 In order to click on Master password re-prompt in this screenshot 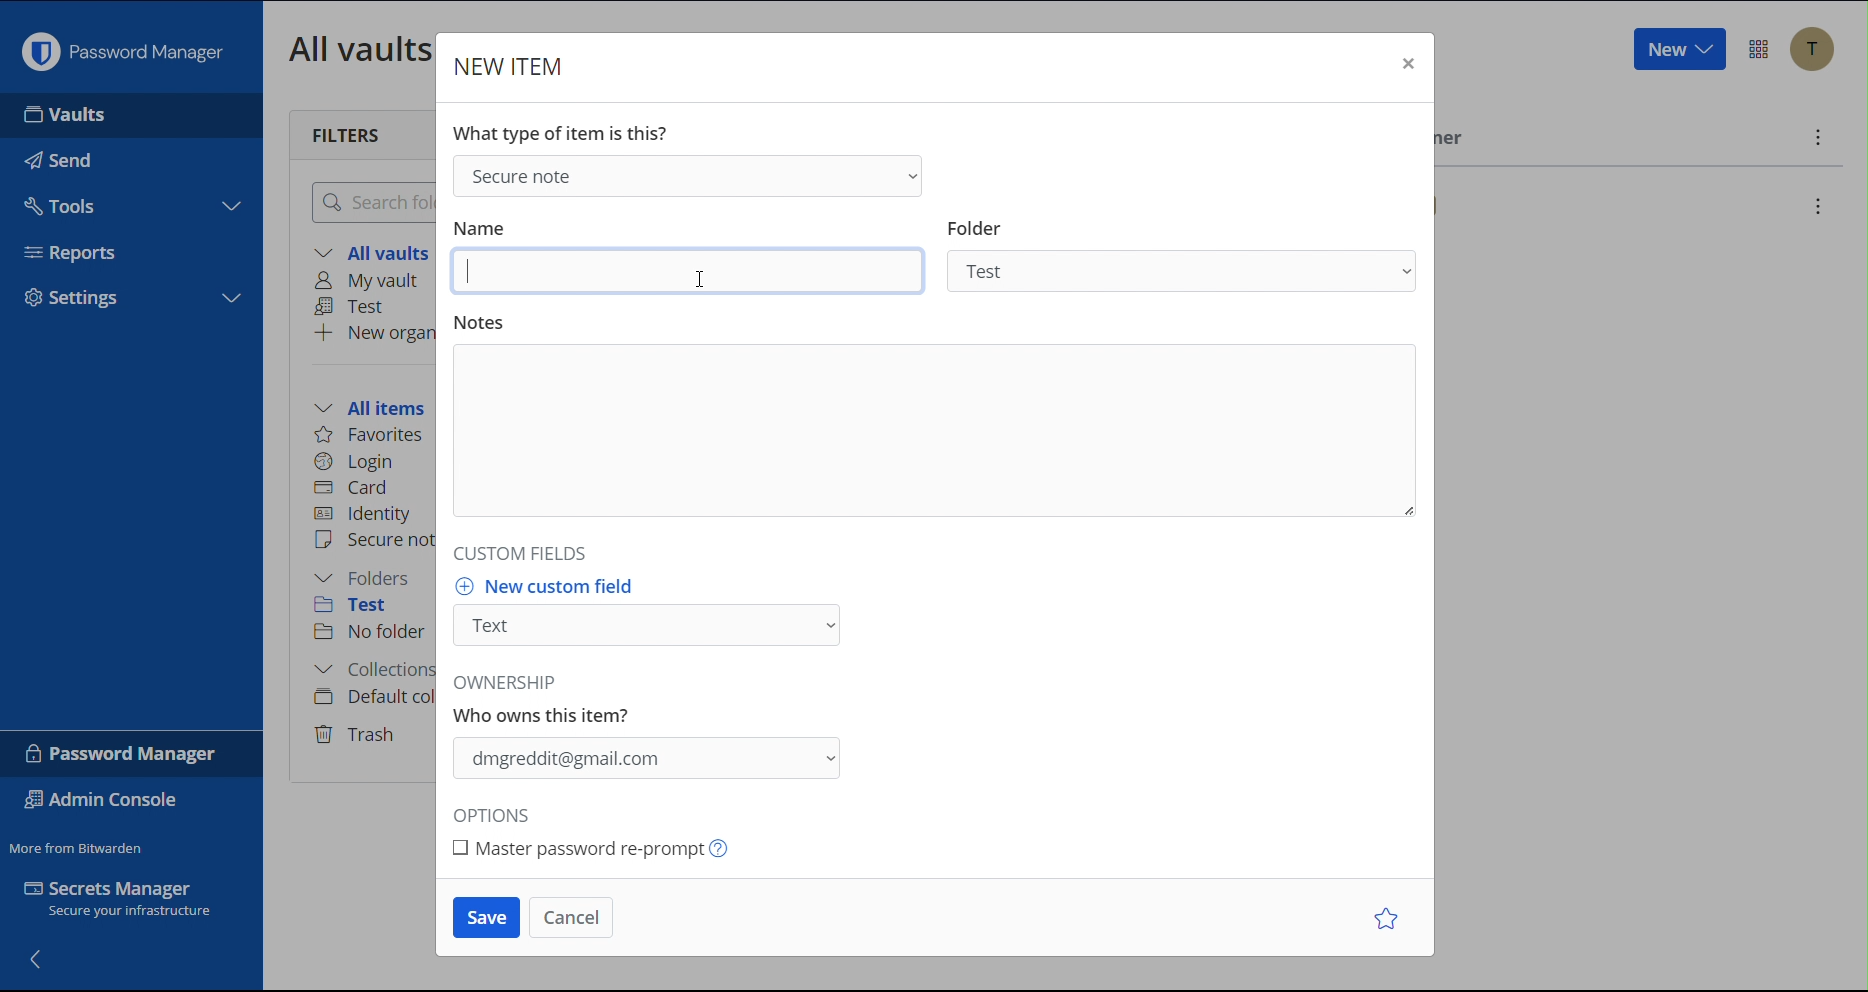, I will do `click(616, 849)`.